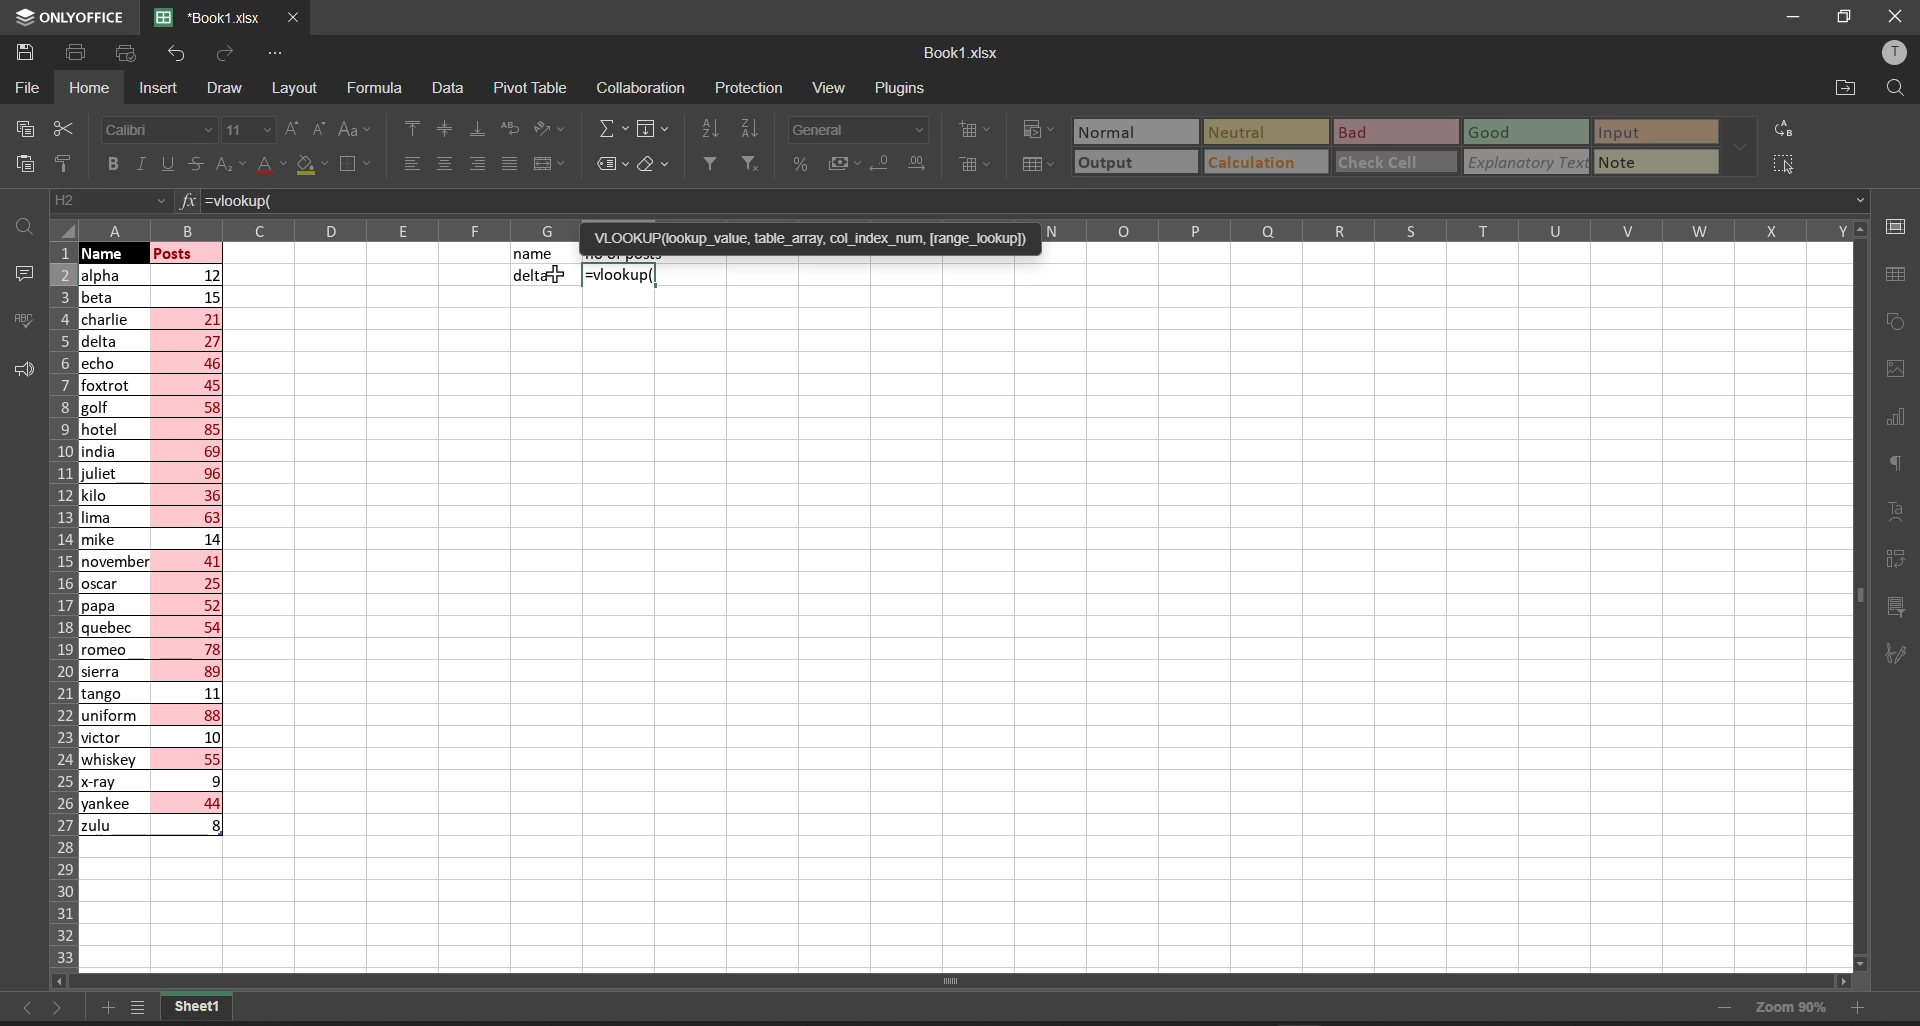  What do you see at coordinates (294, 18) in the screenshot?
I see `close workbook` at bounding box center [294, 18].